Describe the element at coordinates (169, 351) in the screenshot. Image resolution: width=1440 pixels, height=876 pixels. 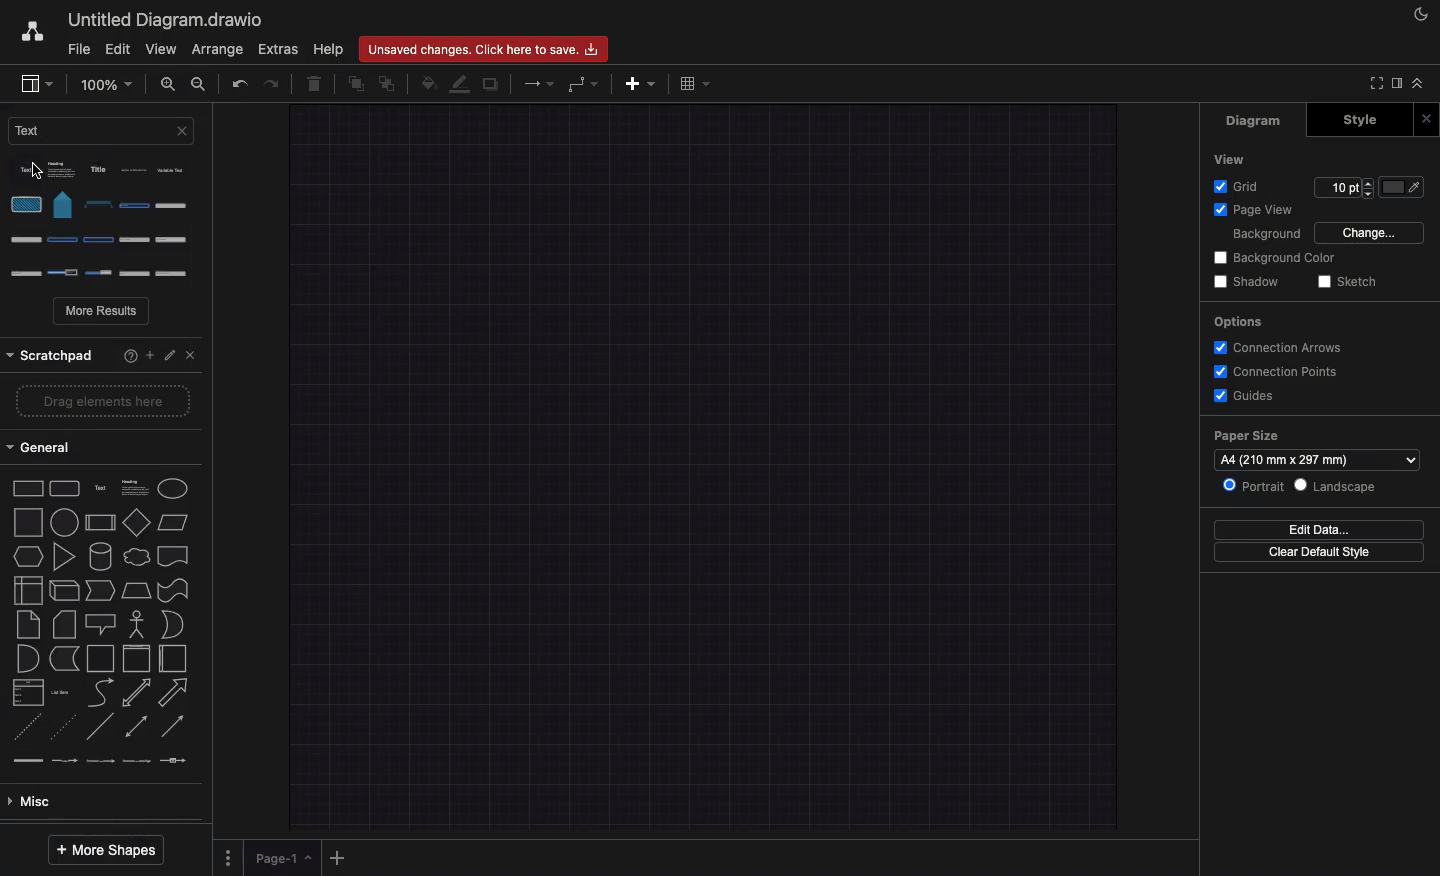
I see `Edit` at that location.